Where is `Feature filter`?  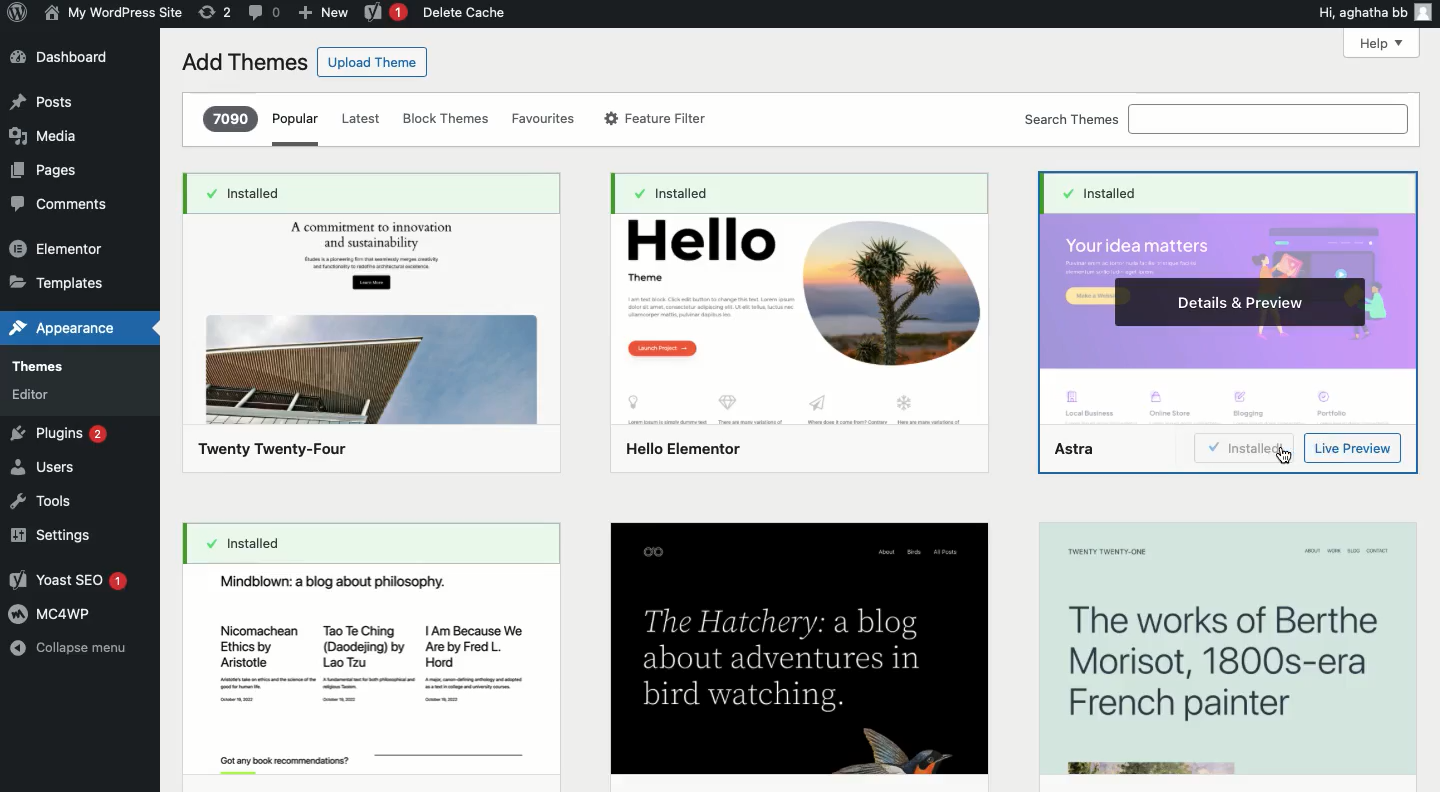 Feature filter is located at coordinates (658, 118).